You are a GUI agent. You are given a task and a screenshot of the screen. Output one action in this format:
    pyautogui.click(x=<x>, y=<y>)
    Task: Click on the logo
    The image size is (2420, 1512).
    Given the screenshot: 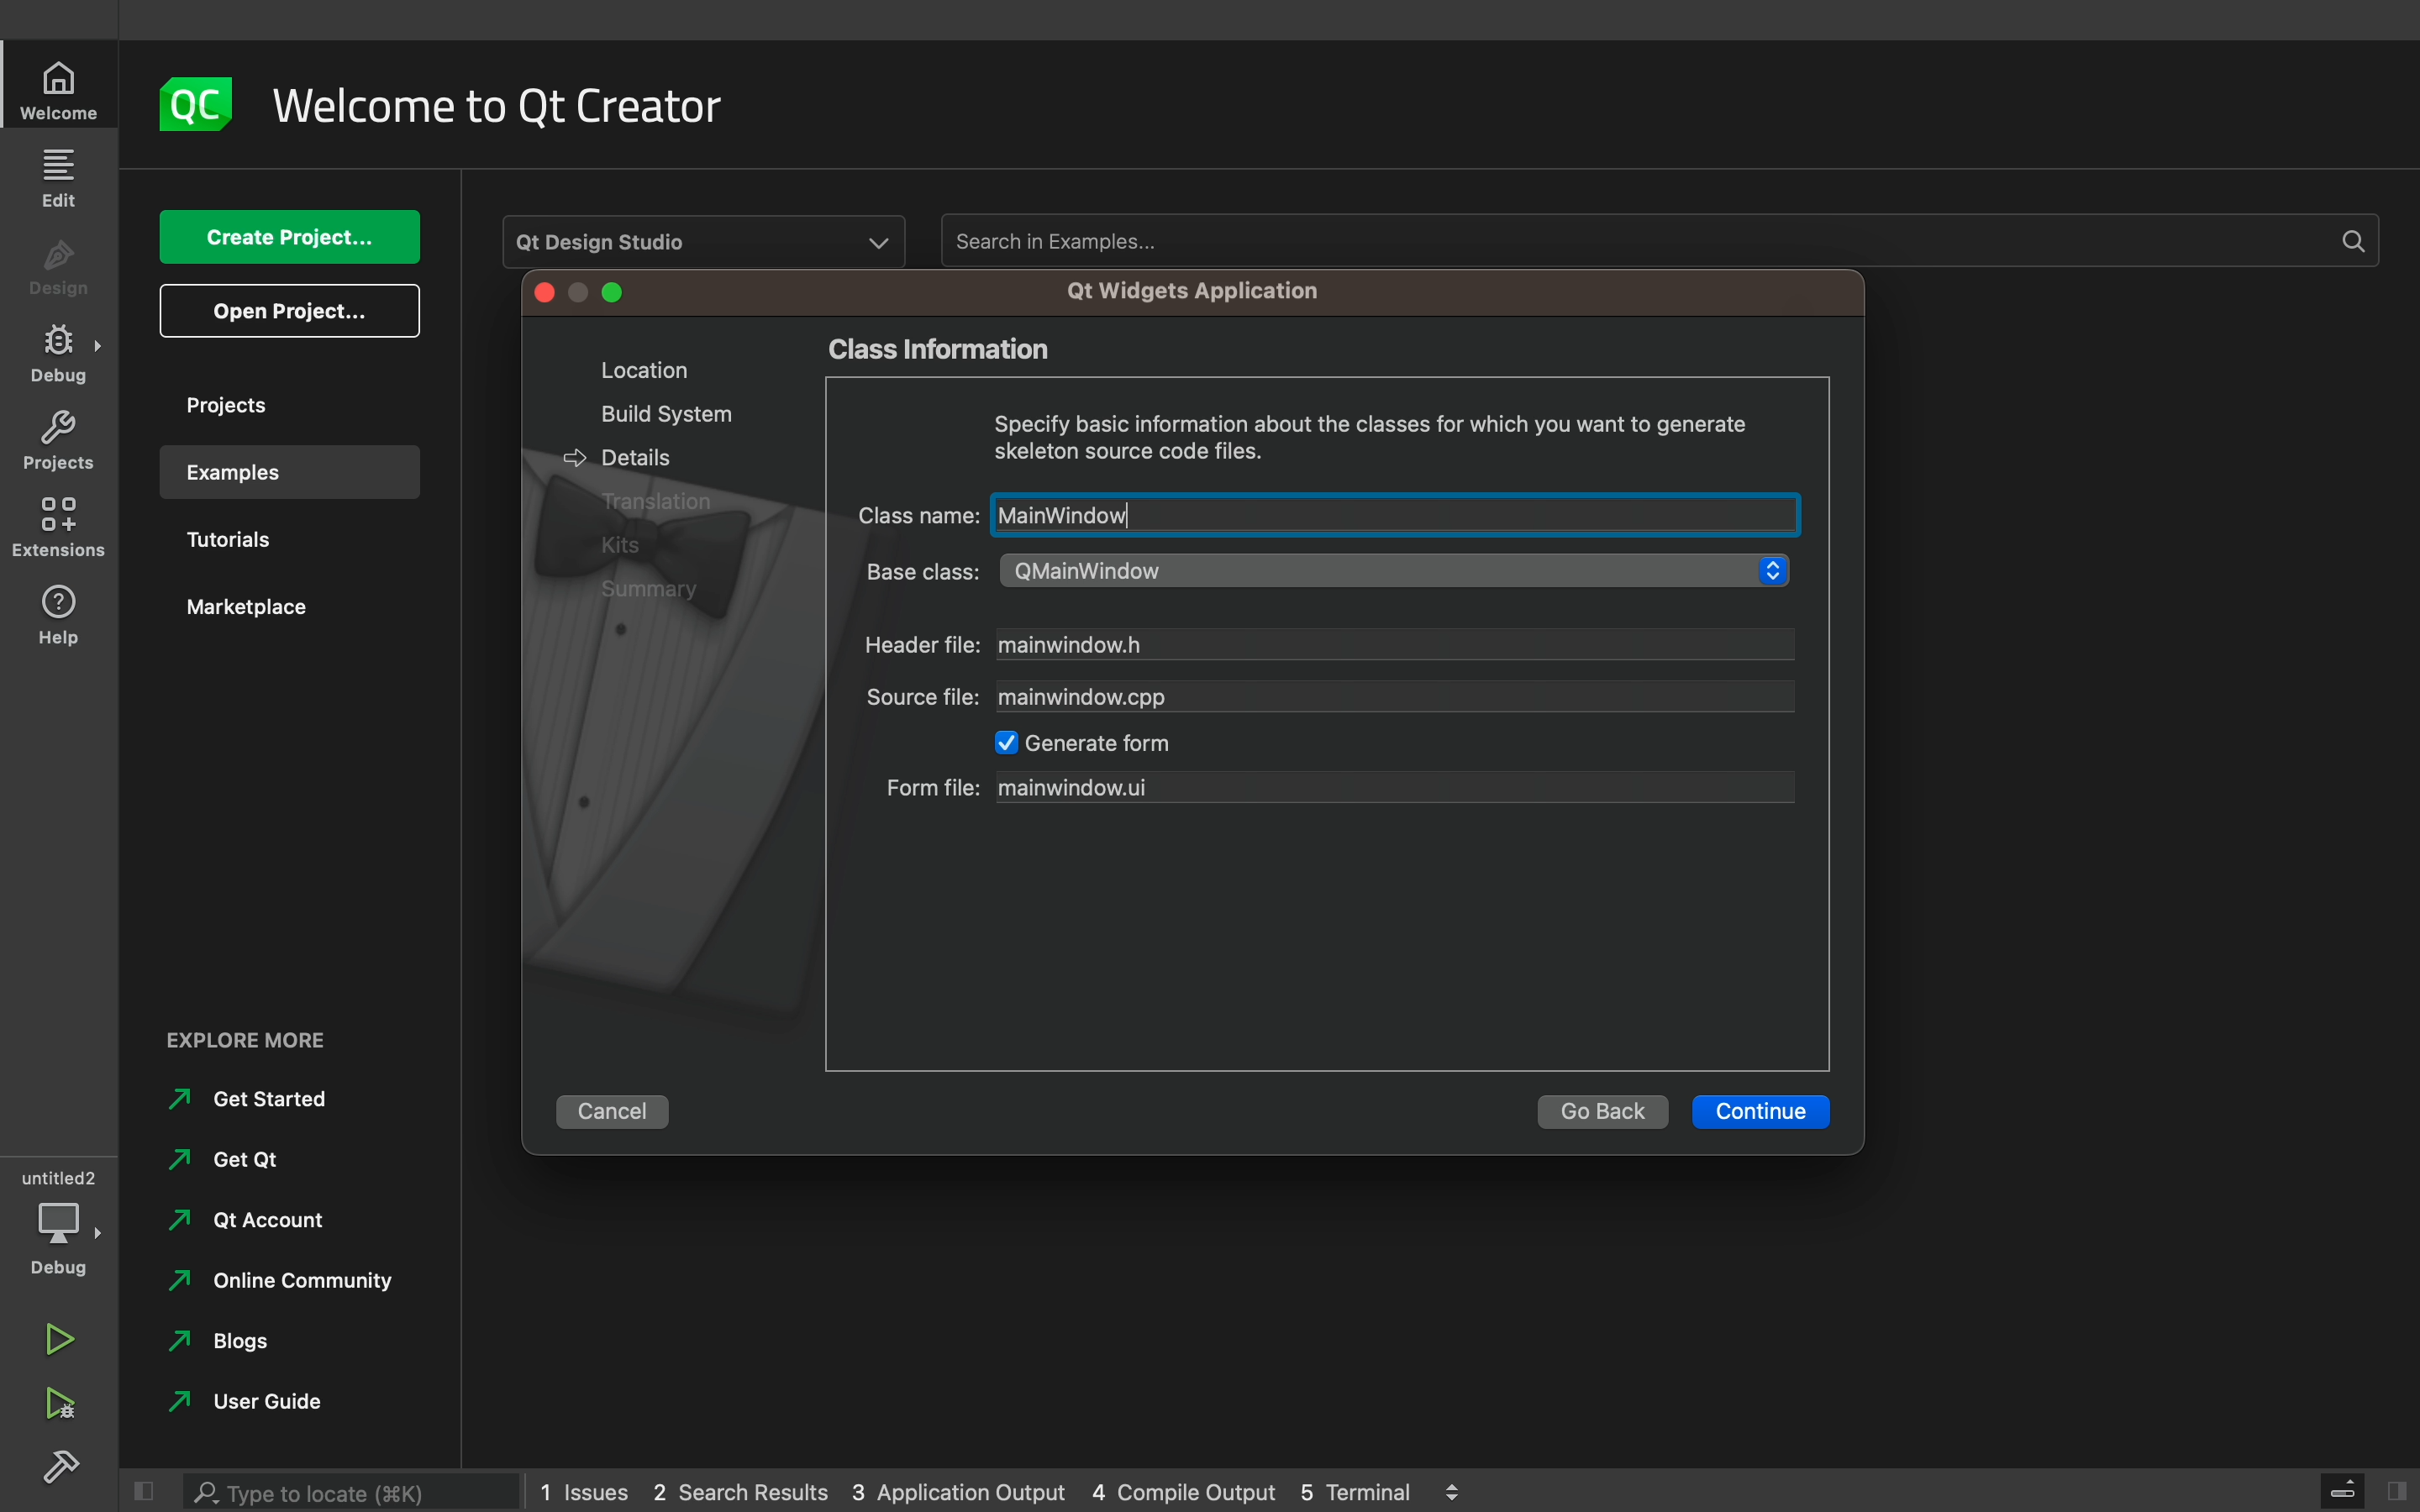 What is the action you would take?
    pyautogui.click(x=196, y=103)
    